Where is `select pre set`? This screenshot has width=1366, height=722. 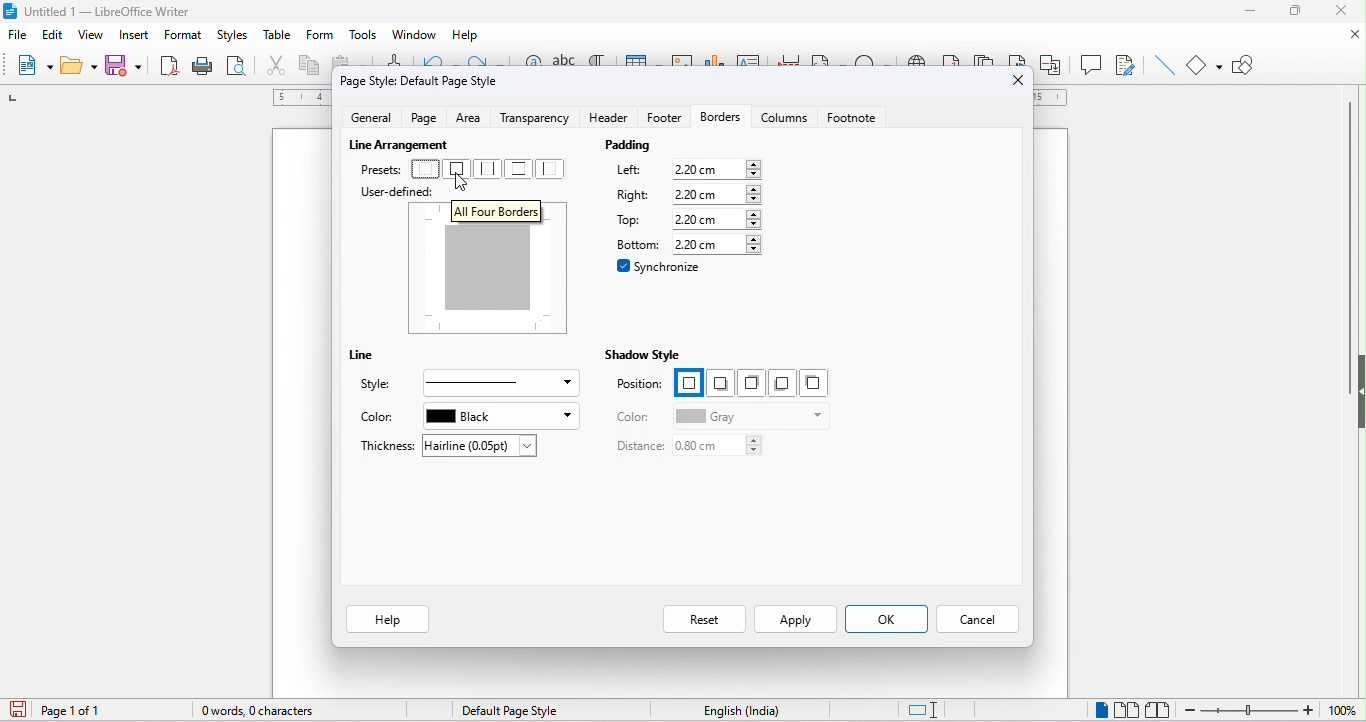
select pre set is located at coordinates (490, 168).